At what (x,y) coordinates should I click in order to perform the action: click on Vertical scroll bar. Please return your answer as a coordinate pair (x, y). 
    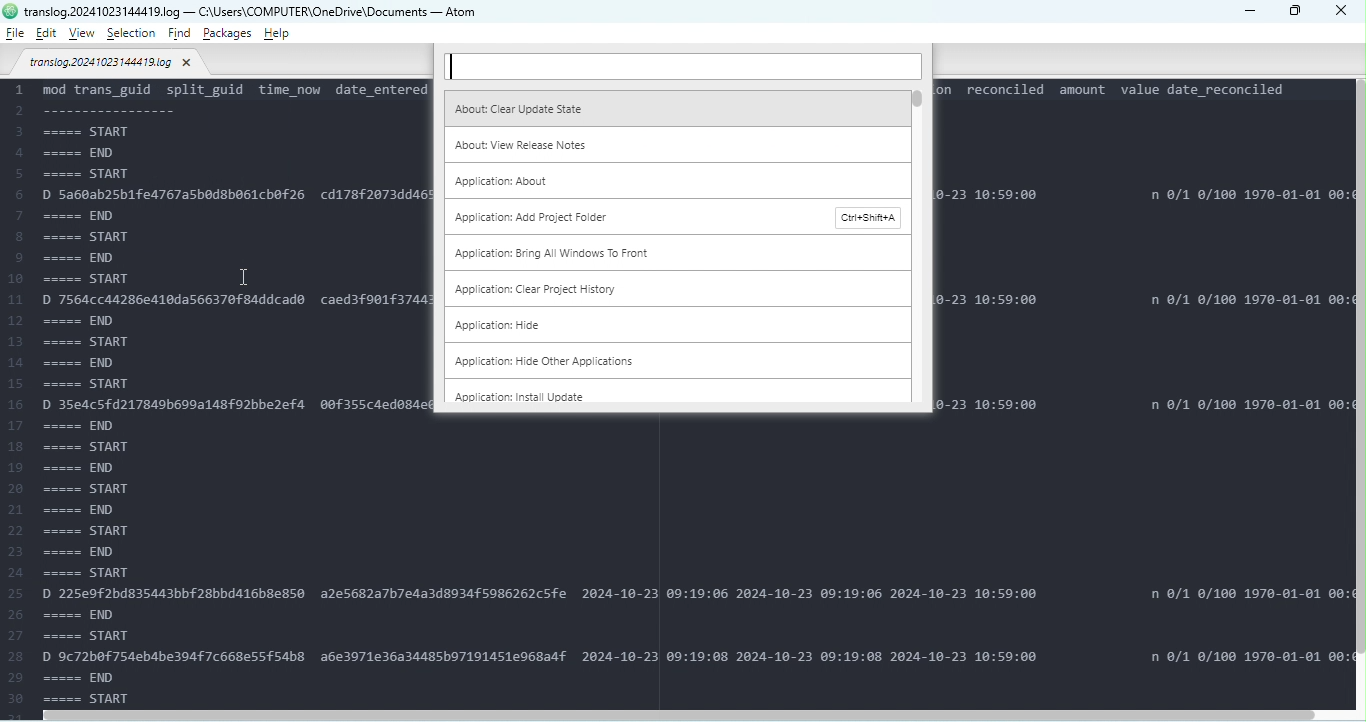
    Looking at the image, I should click on (919, 251).